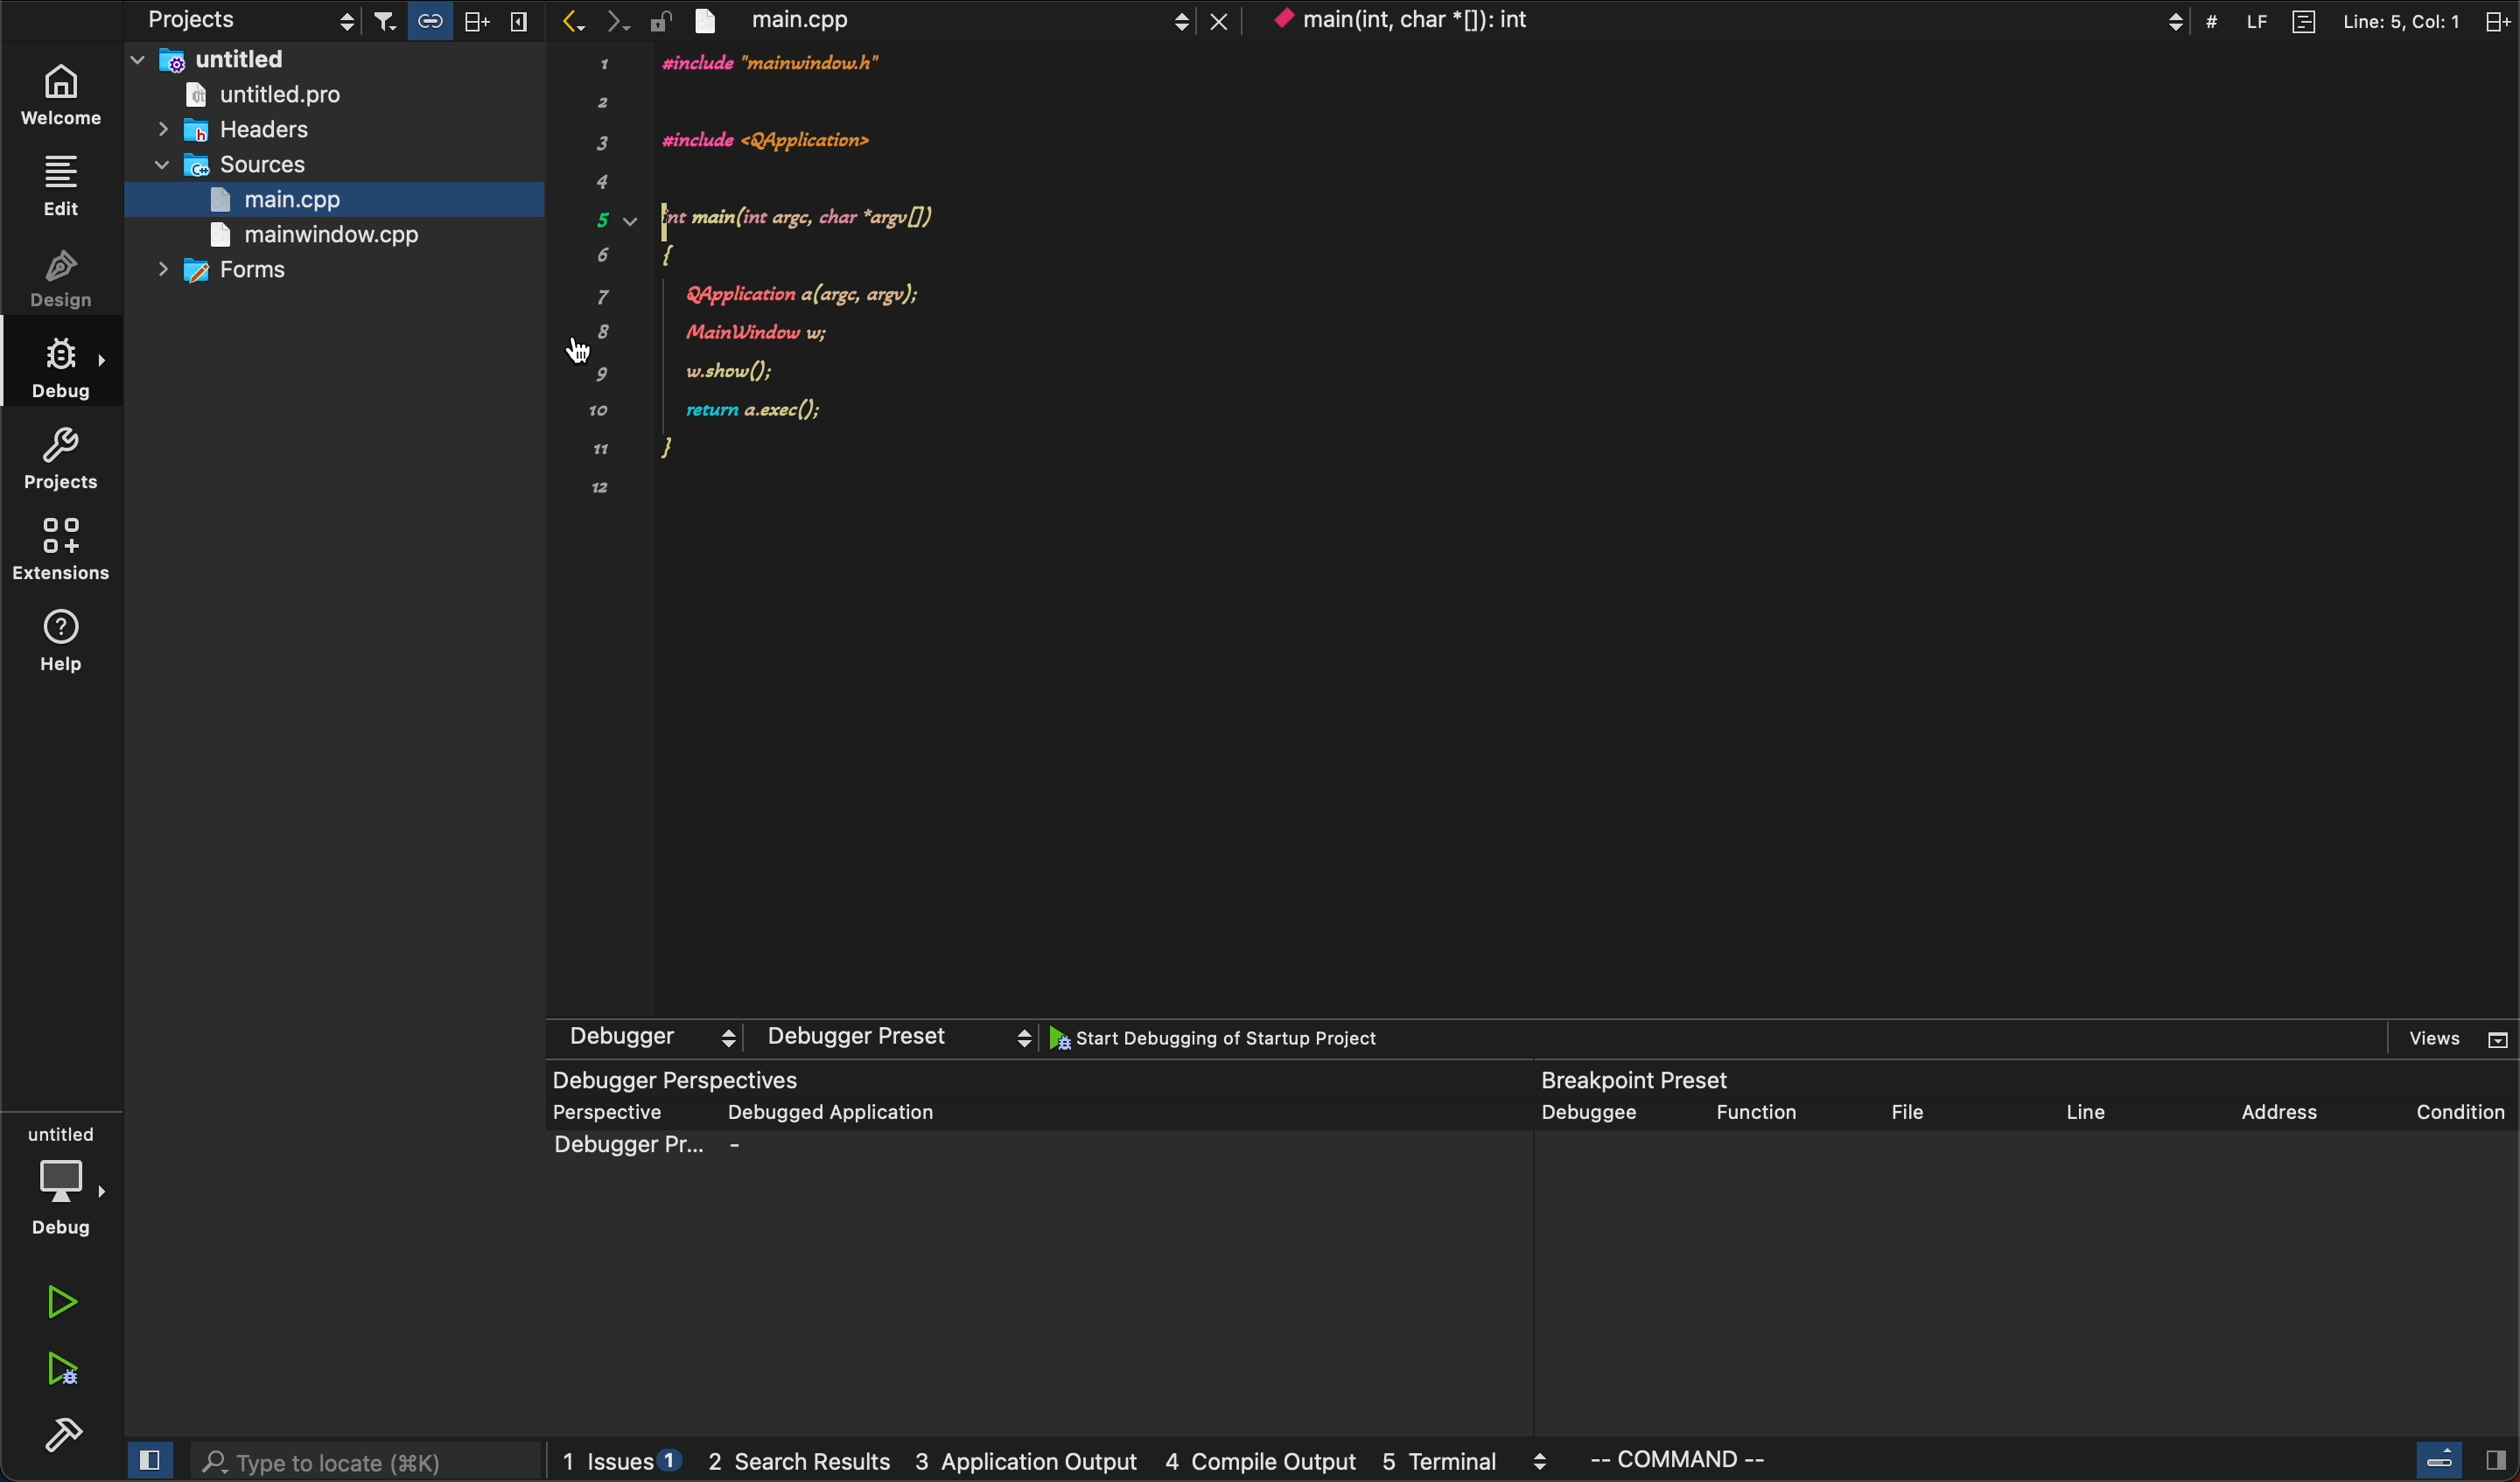 This screenshot has height=1482, width=2520. Describe the element at coordinates (267, 202) in the screenshot. I see `main.cpp` at that location.